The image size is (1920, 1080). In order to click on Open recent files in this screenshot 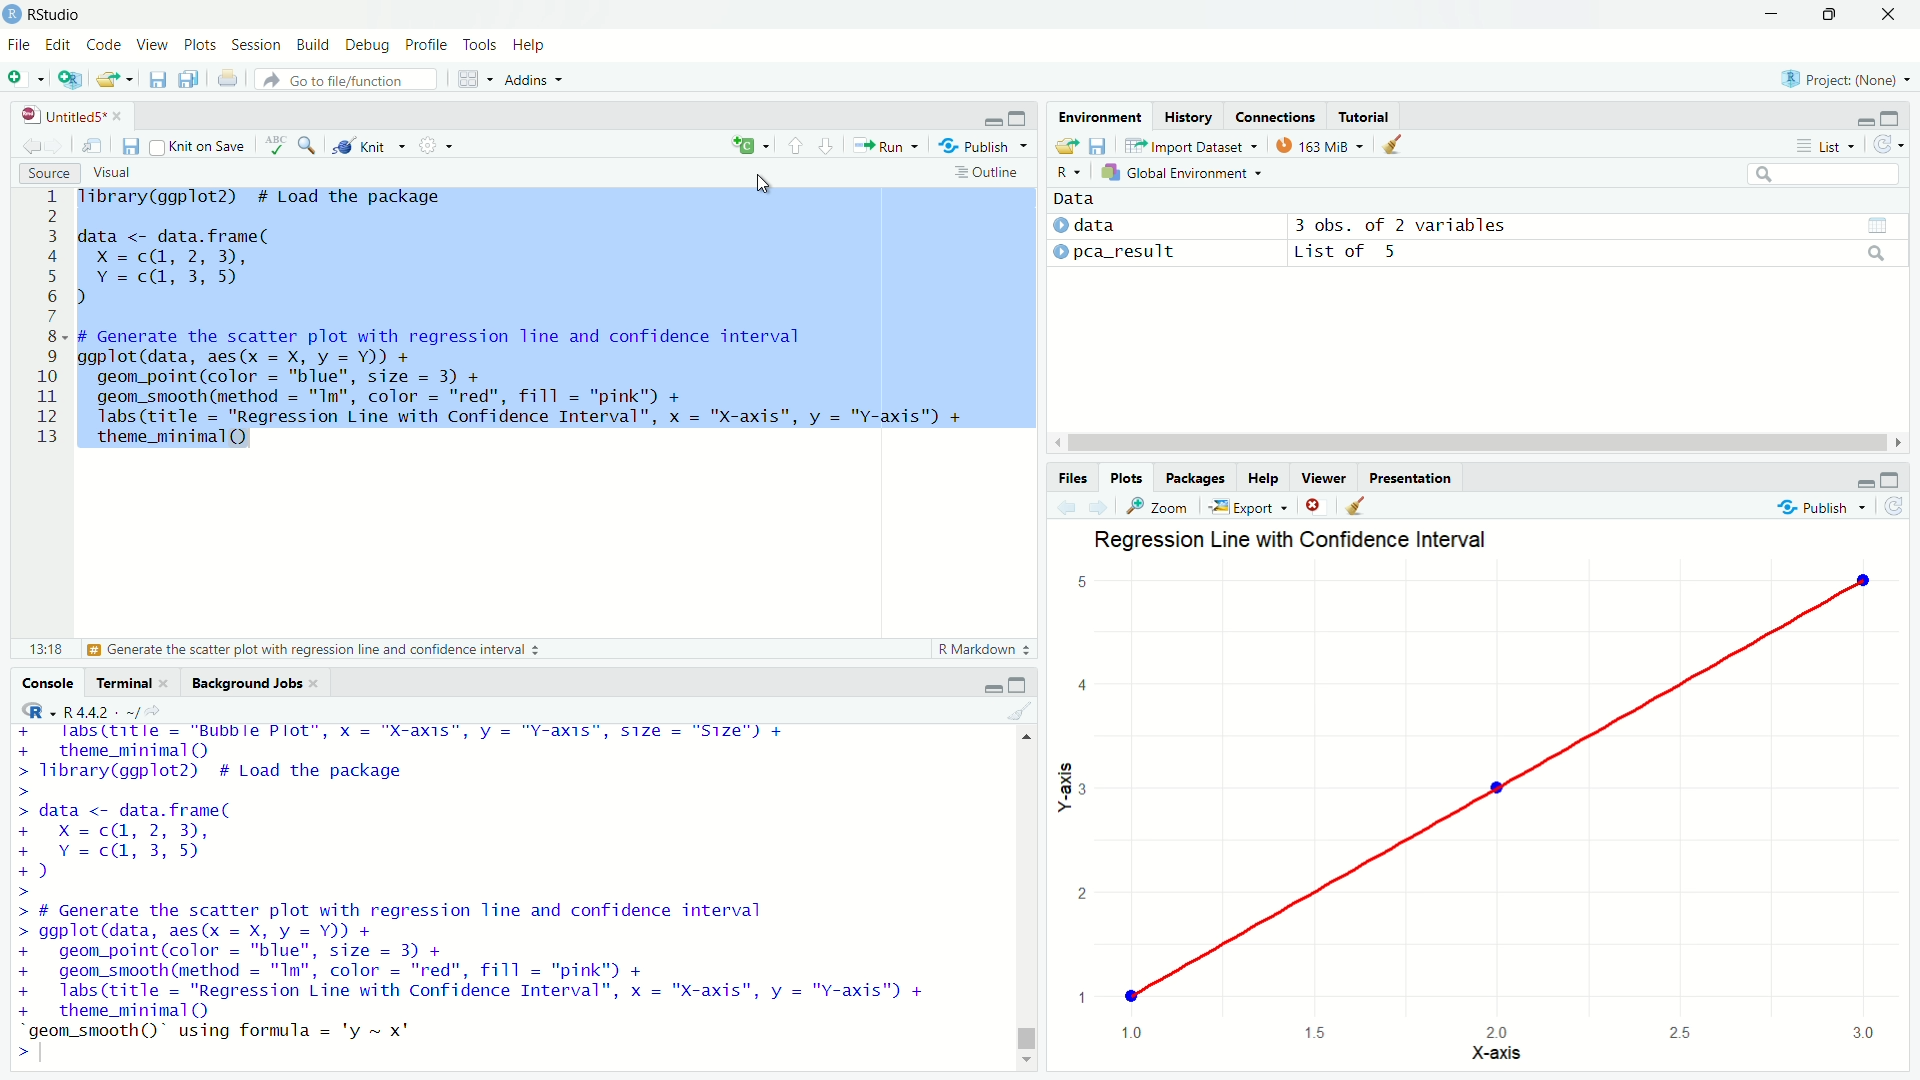, I will do `click(127, 79)`.